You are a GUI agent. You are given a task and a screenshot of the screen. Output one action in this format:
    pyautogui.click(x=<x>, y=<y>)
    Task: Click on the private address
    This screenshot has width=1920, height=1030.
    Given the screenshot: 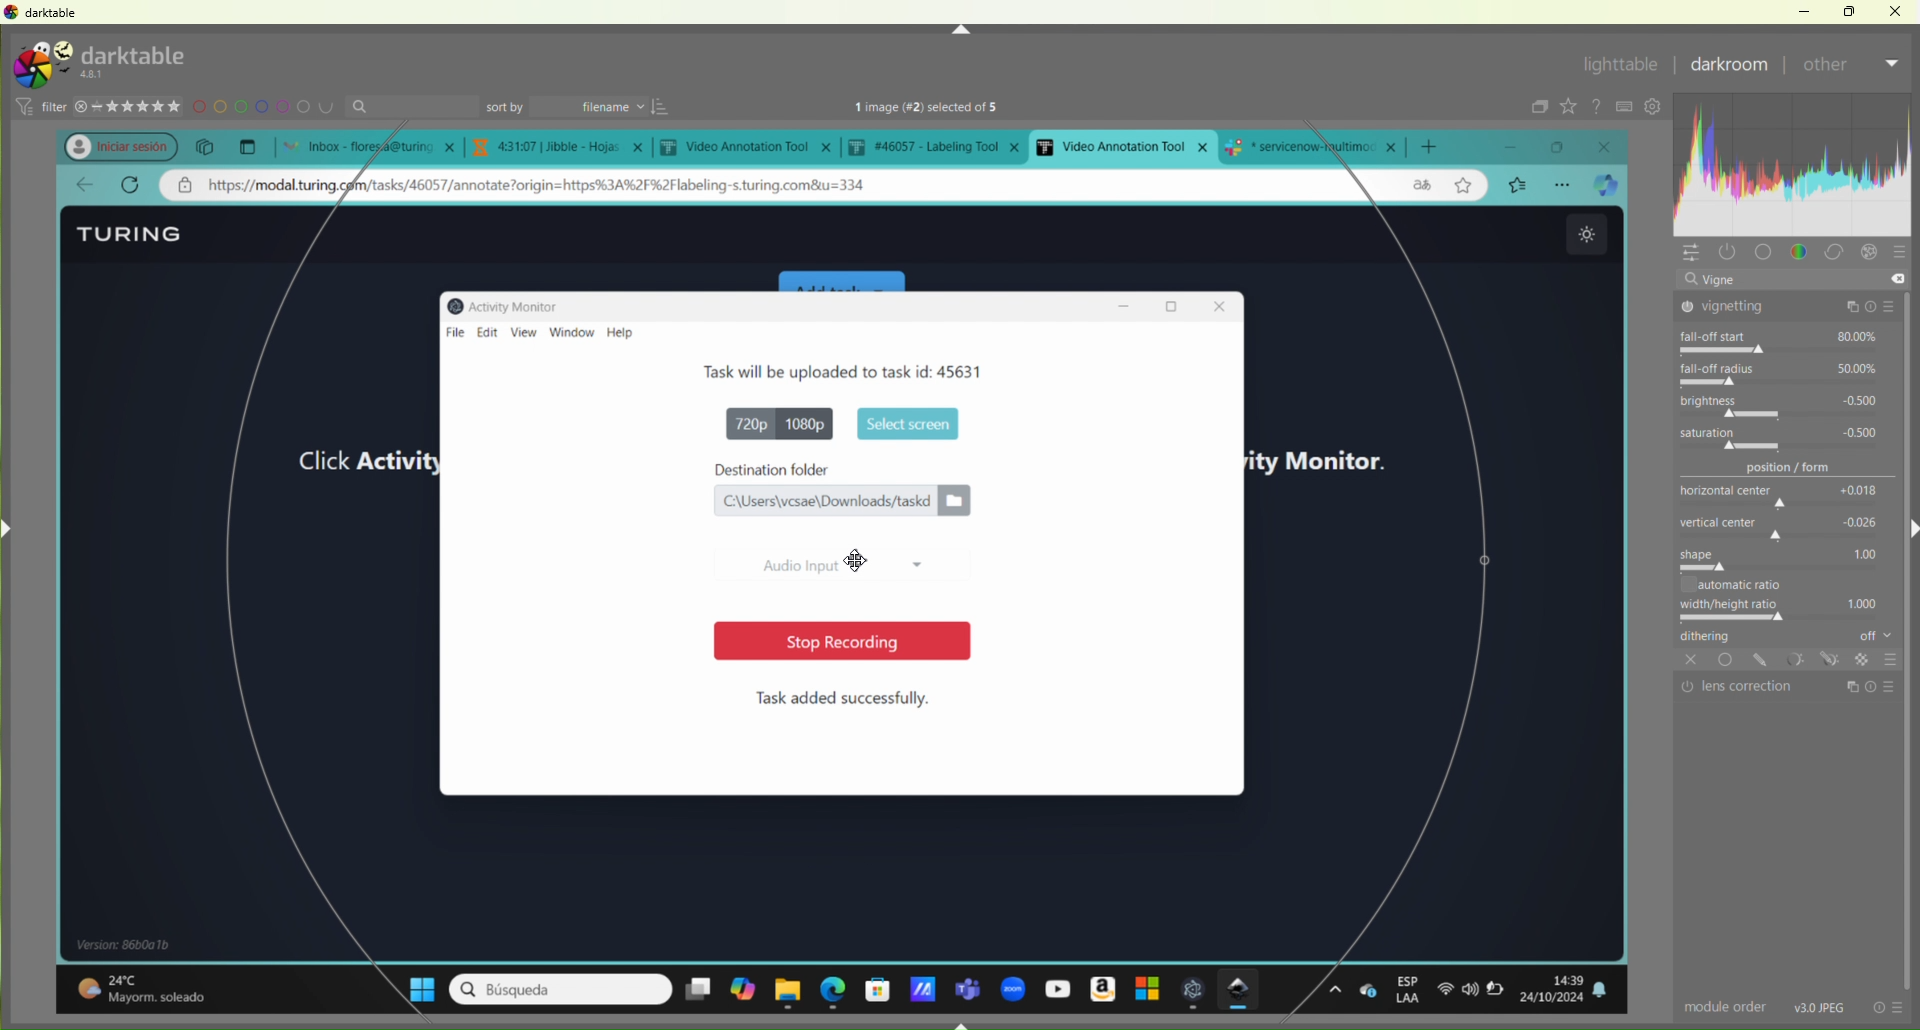 What is the action you would take?
    pyautogui.click(x=189, y=187)
    